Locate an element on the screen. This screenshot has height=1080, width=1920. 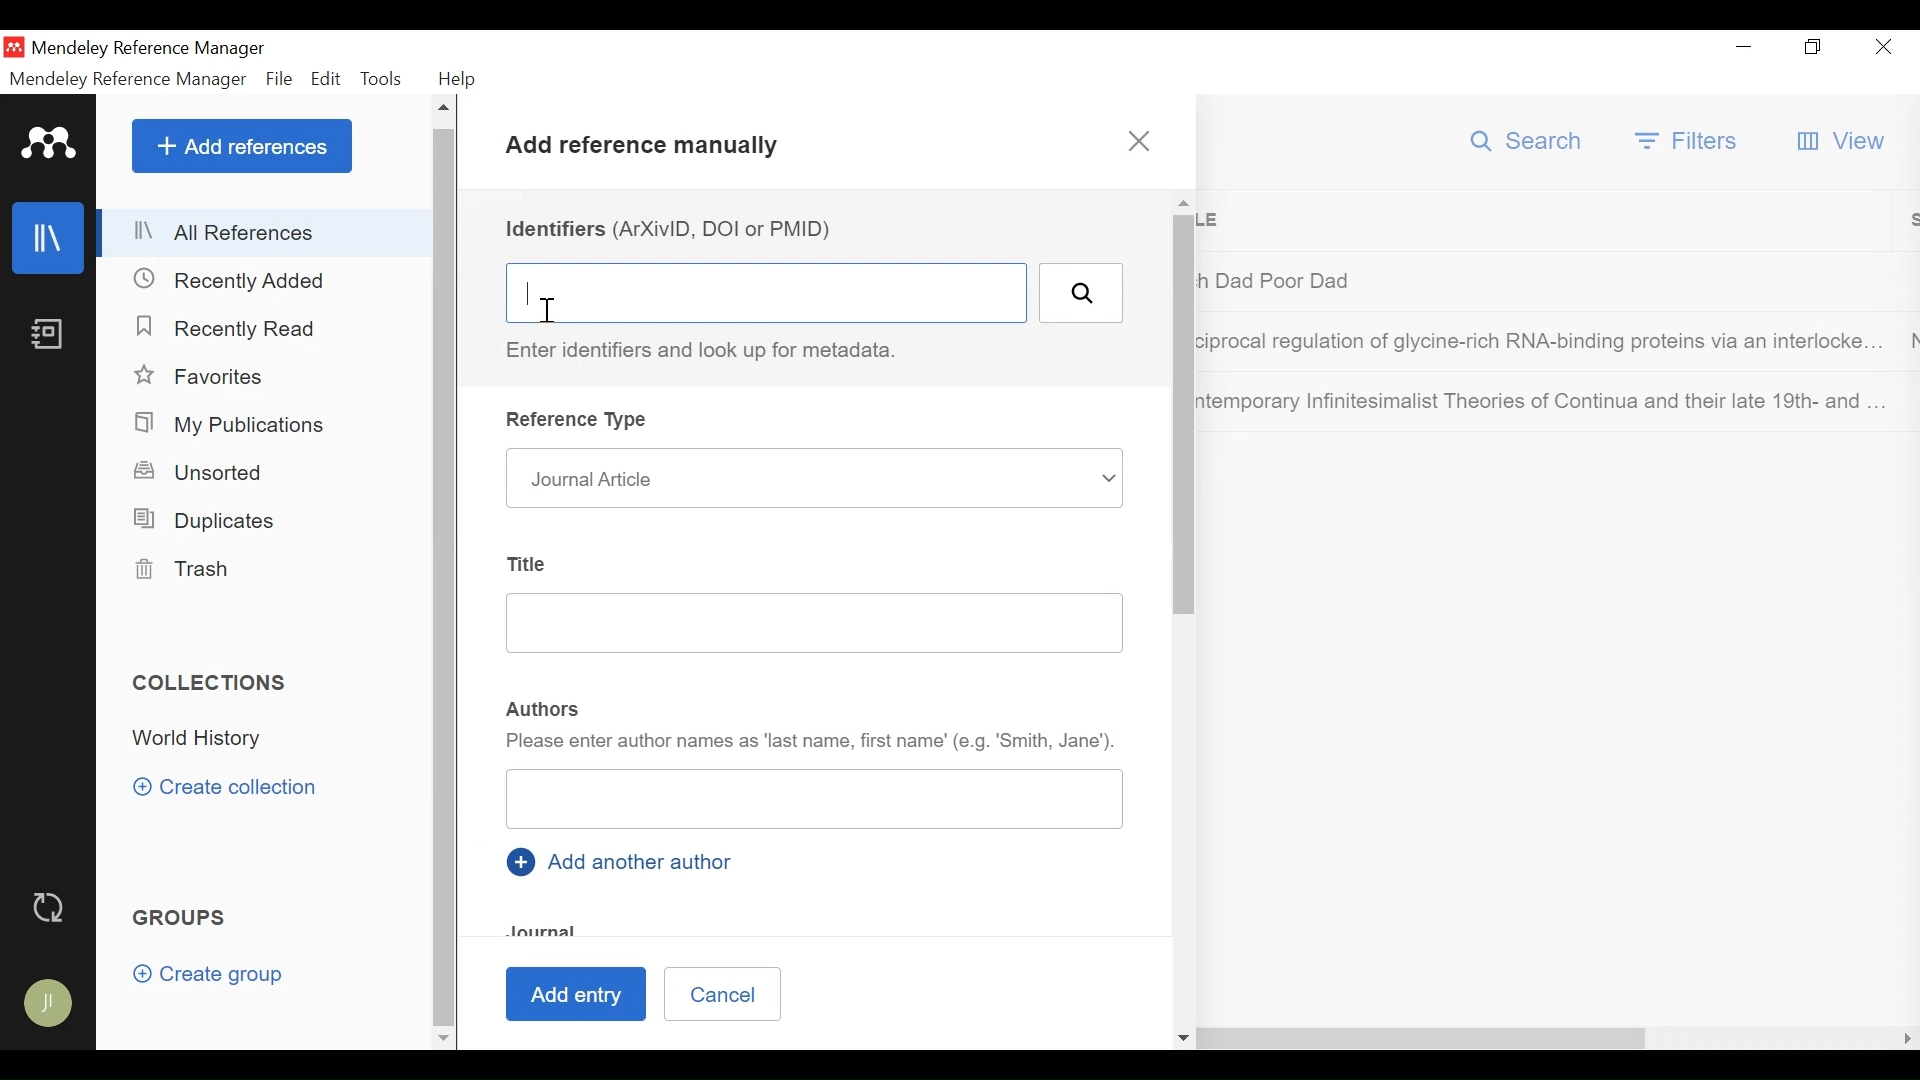
View is located at coordinates (1847, 140).